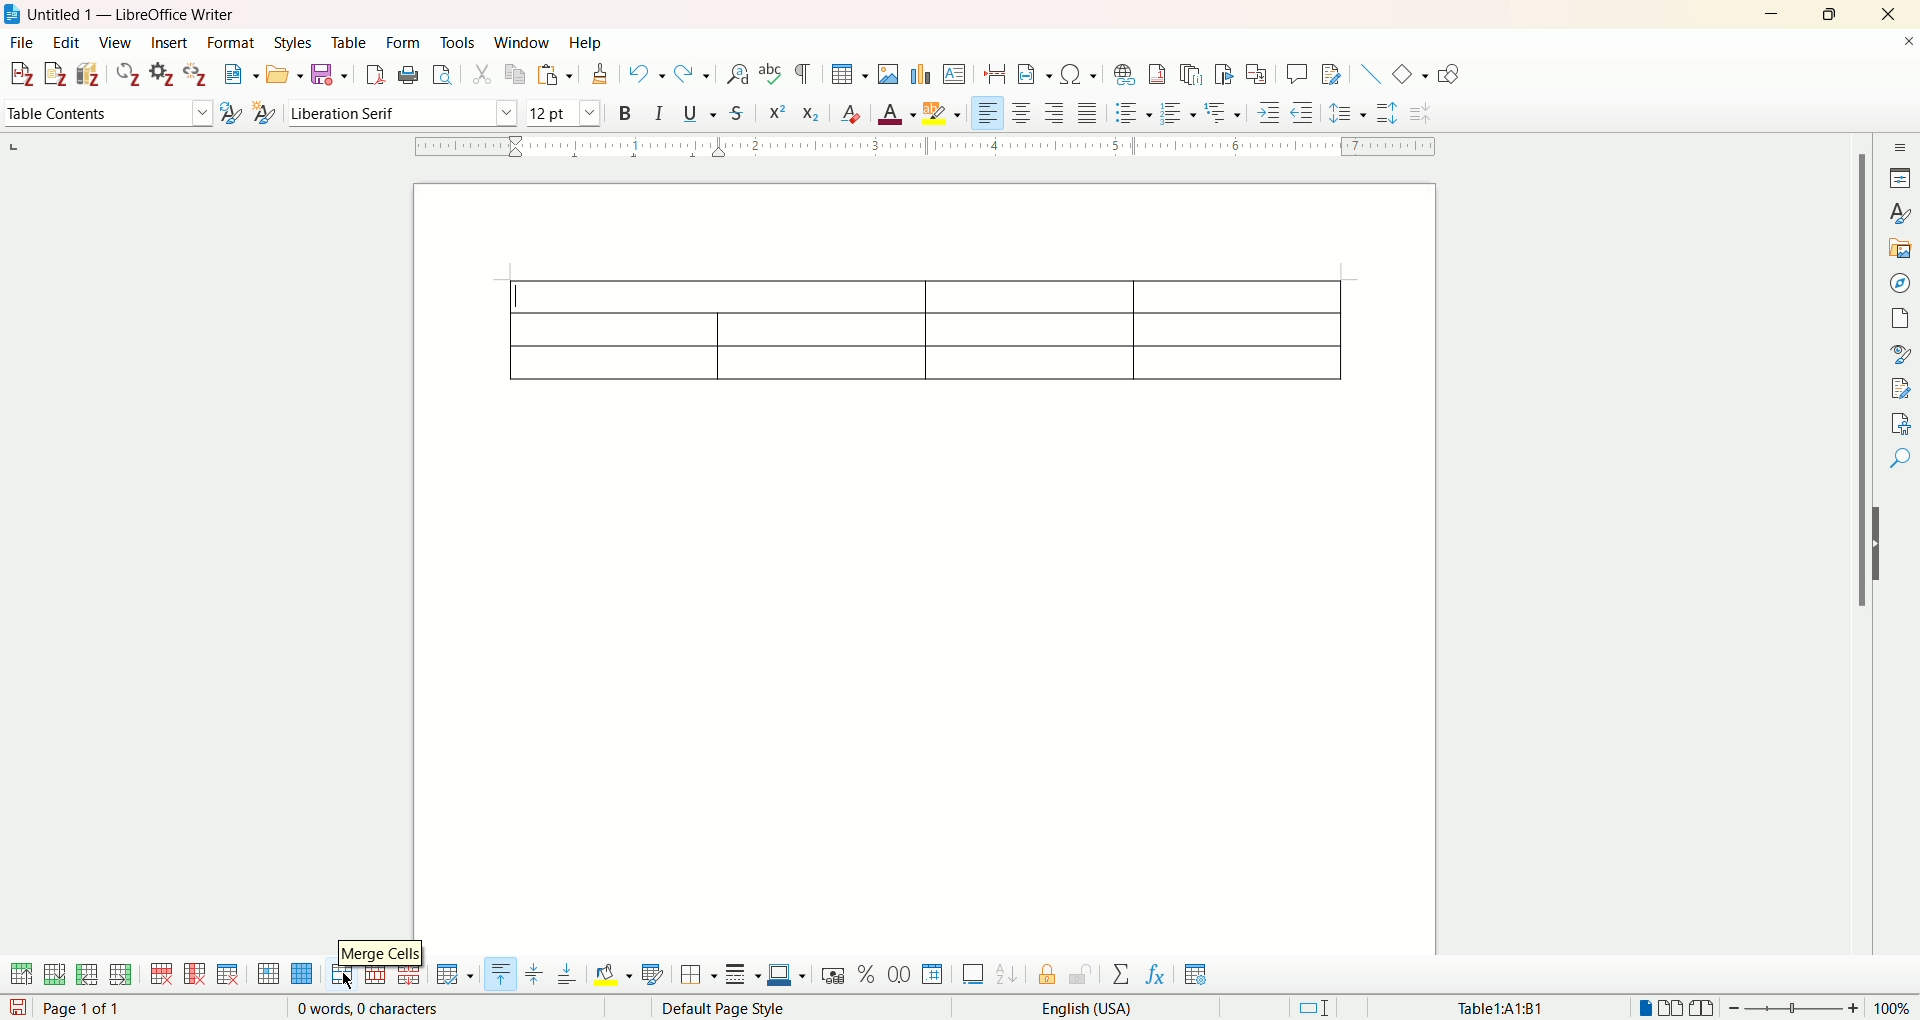  I want to click on insert column after, so click(119, 972).